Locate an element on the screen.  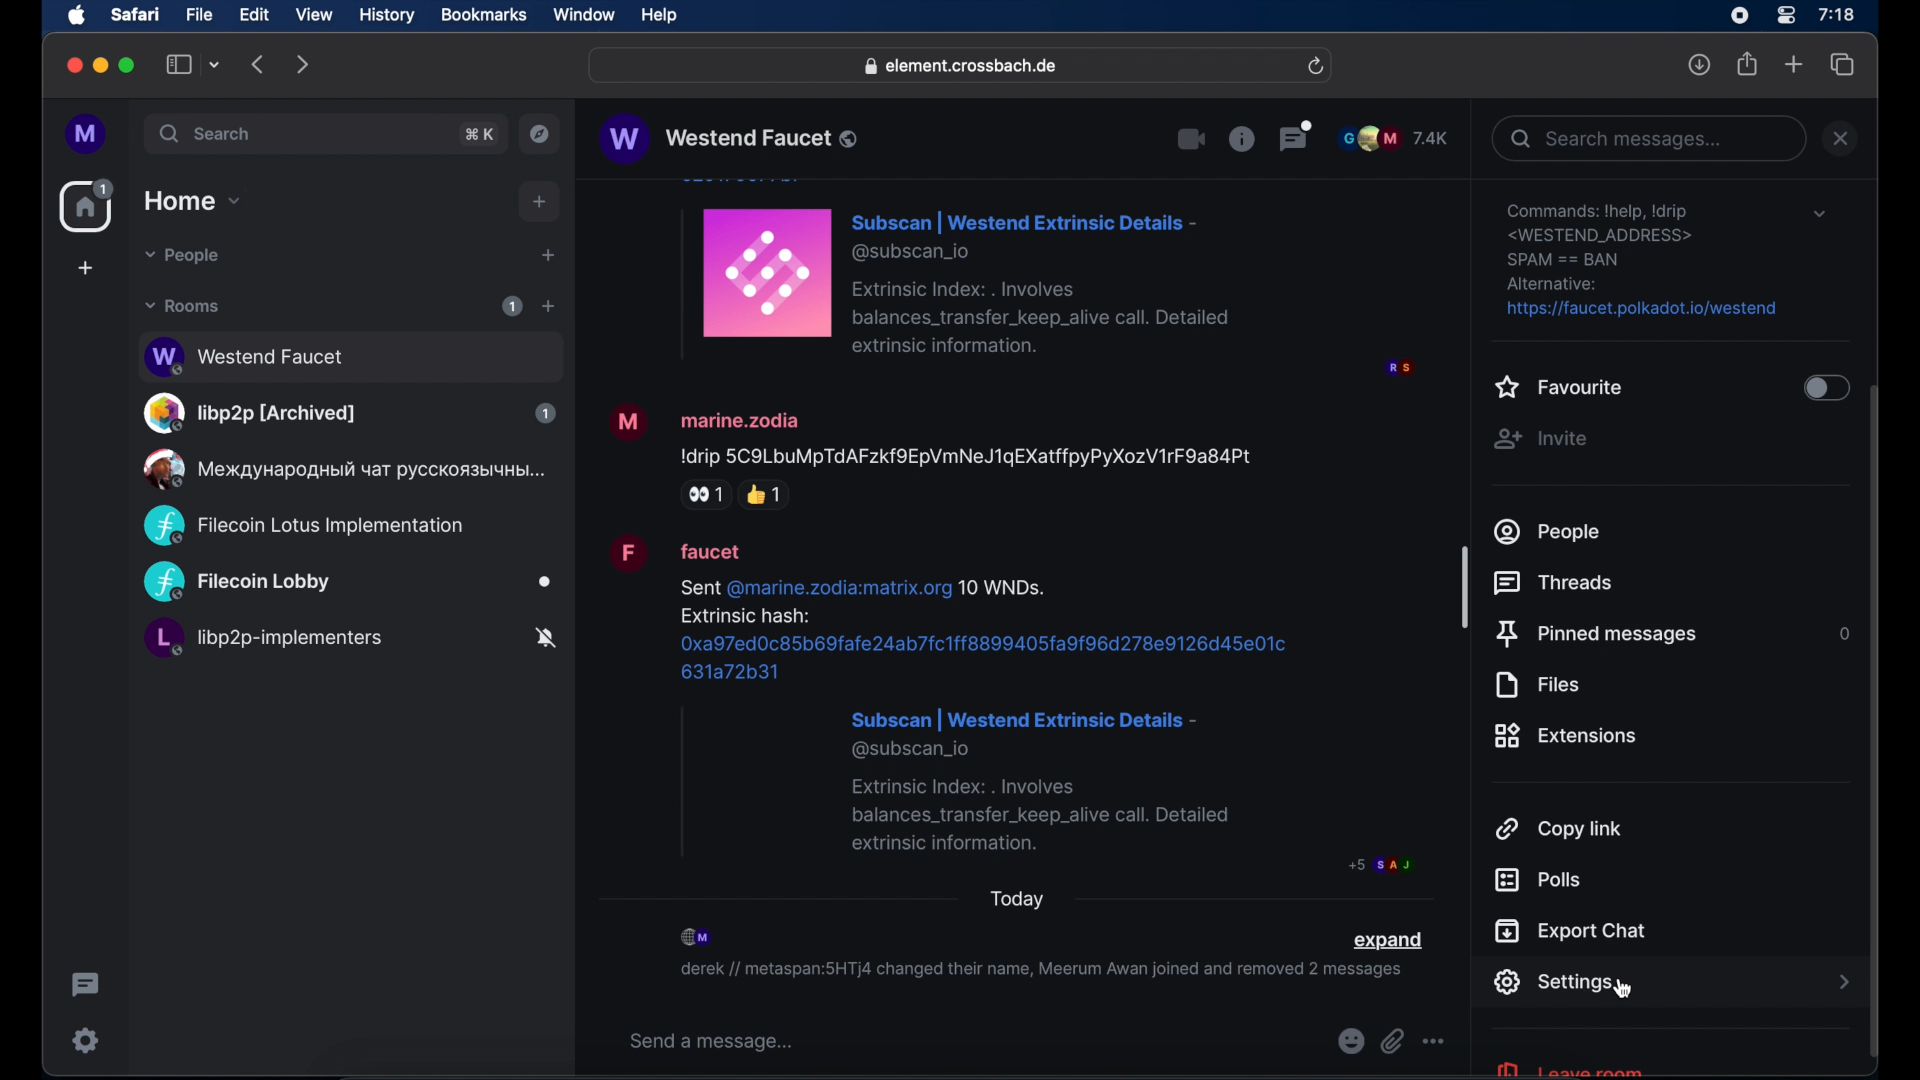
home dropdown is located at coordinates (192, 201).